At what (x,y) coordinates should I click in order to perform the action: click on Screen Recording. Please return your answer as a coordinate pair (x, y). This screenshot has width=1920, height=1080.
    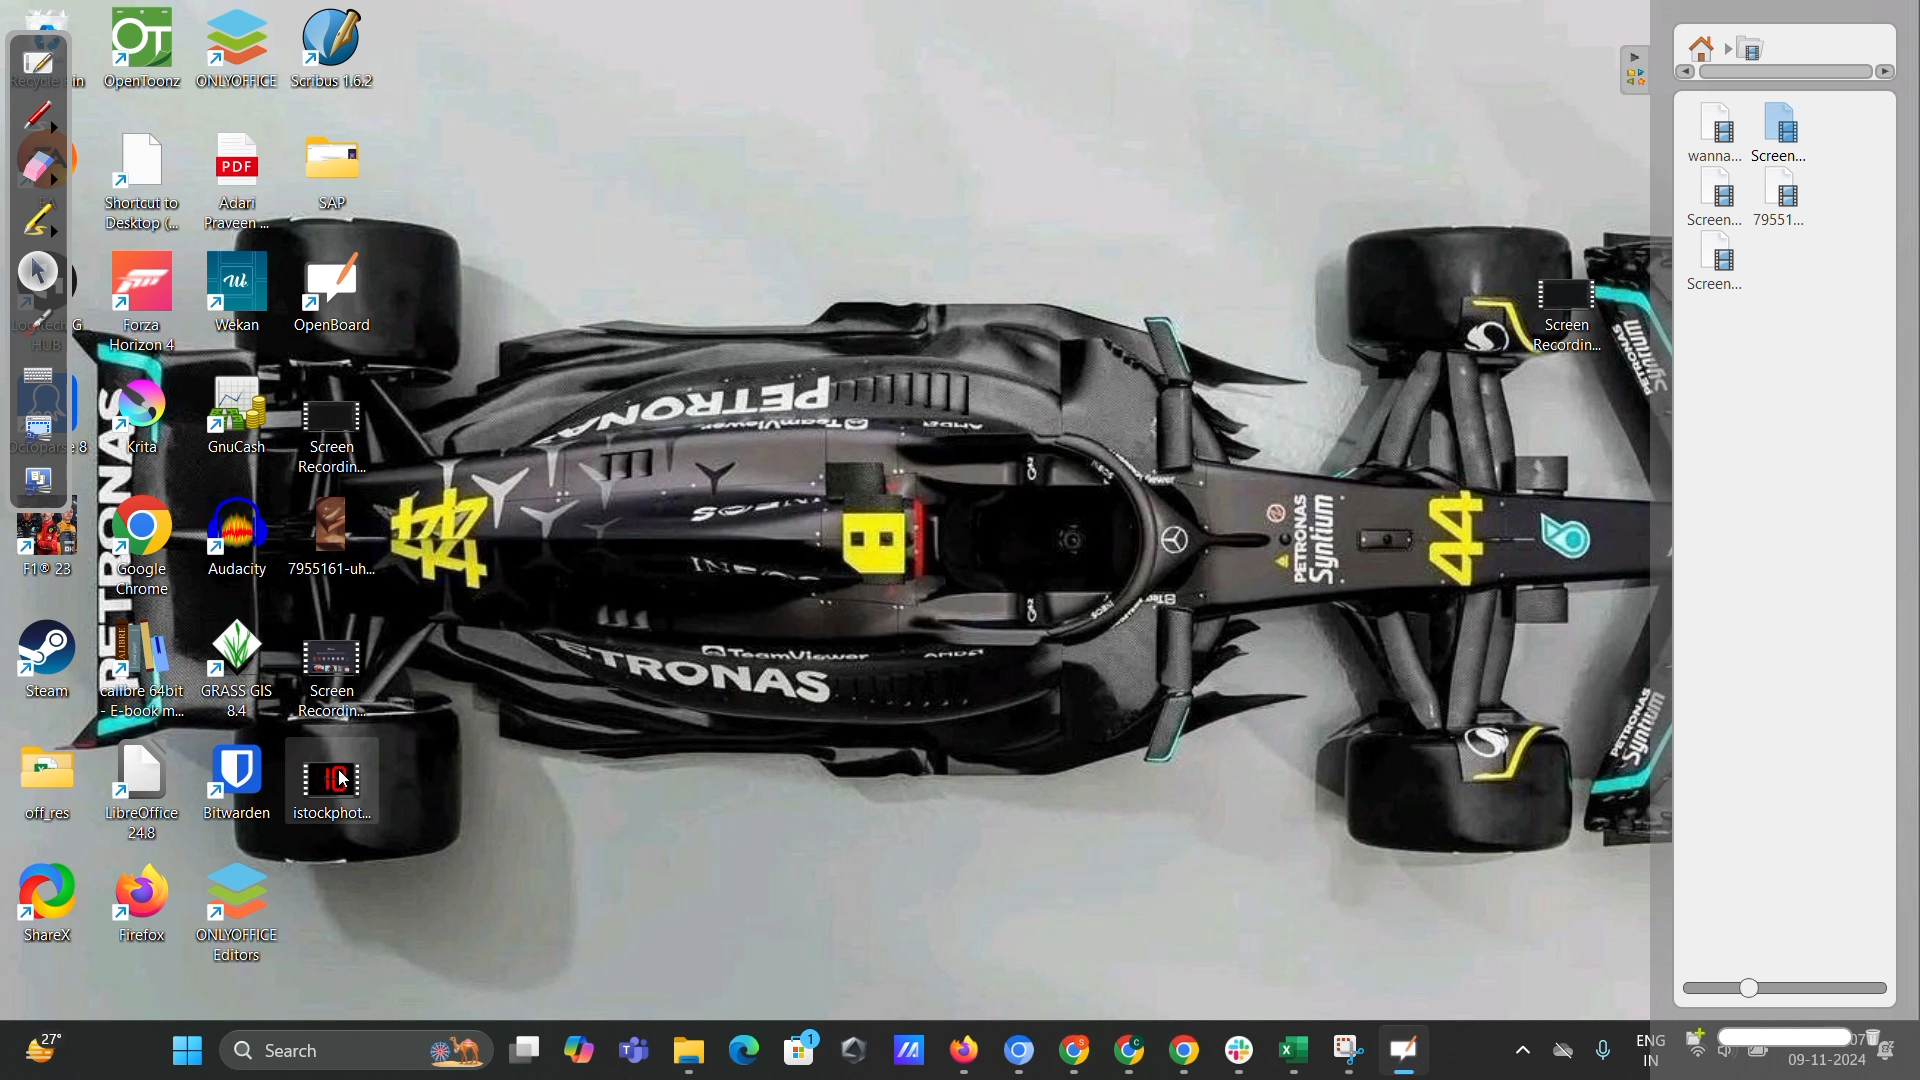
    Looking at the image, I should click on (325, 677).